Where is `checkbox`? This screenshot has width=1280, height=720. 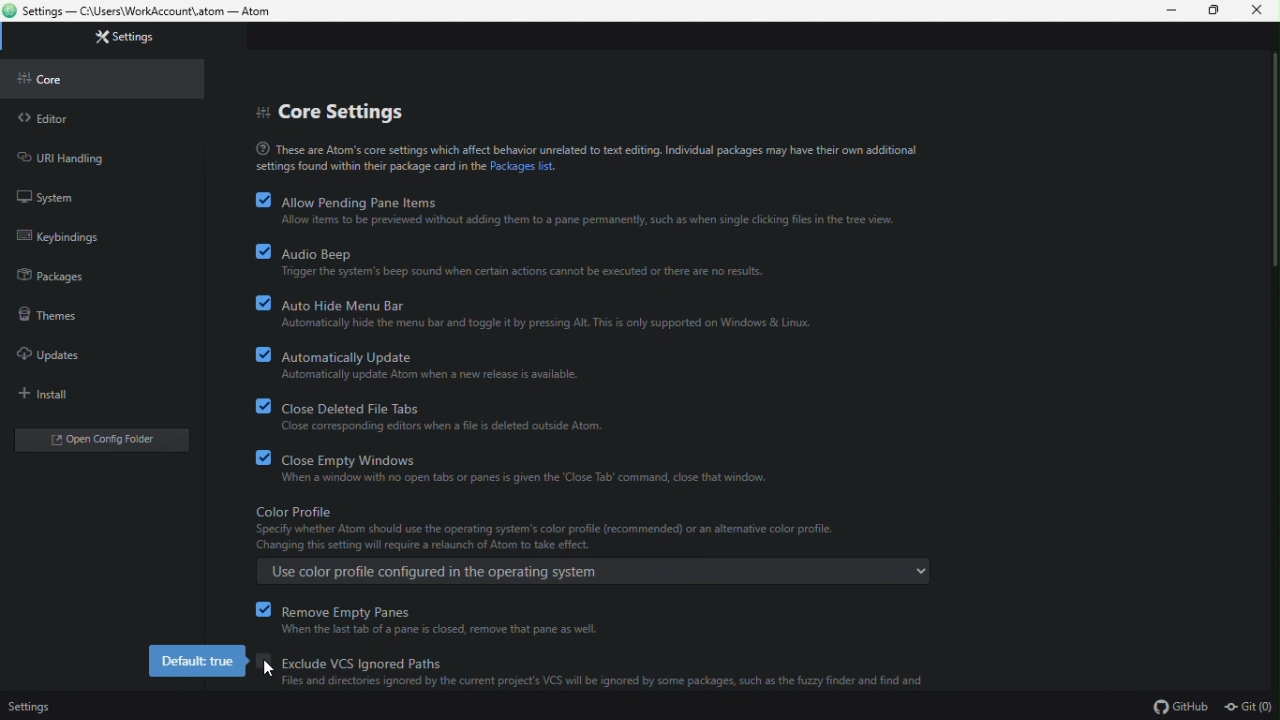 checkbox is located at coordinates (263, 201).